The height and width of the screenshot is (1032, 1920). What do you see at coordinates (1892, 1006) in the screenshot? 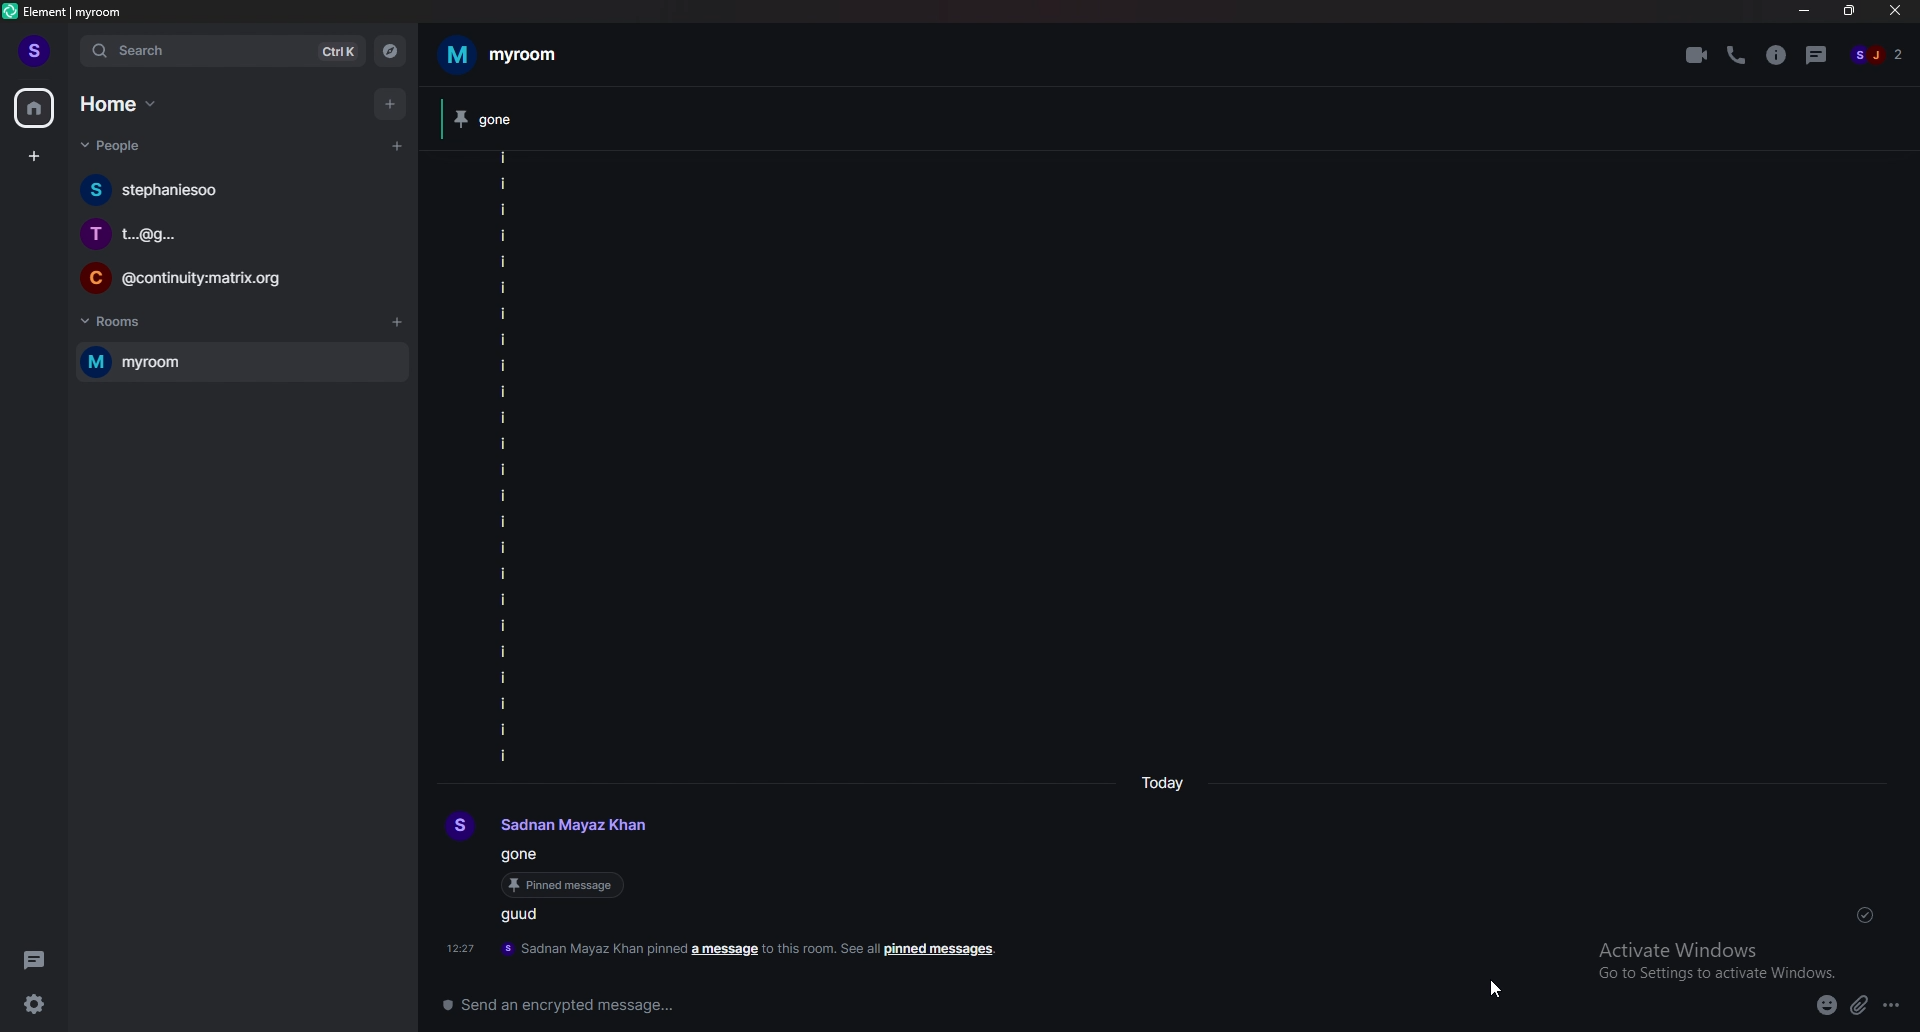
I see `options` at bounding box center [1892, 1006].